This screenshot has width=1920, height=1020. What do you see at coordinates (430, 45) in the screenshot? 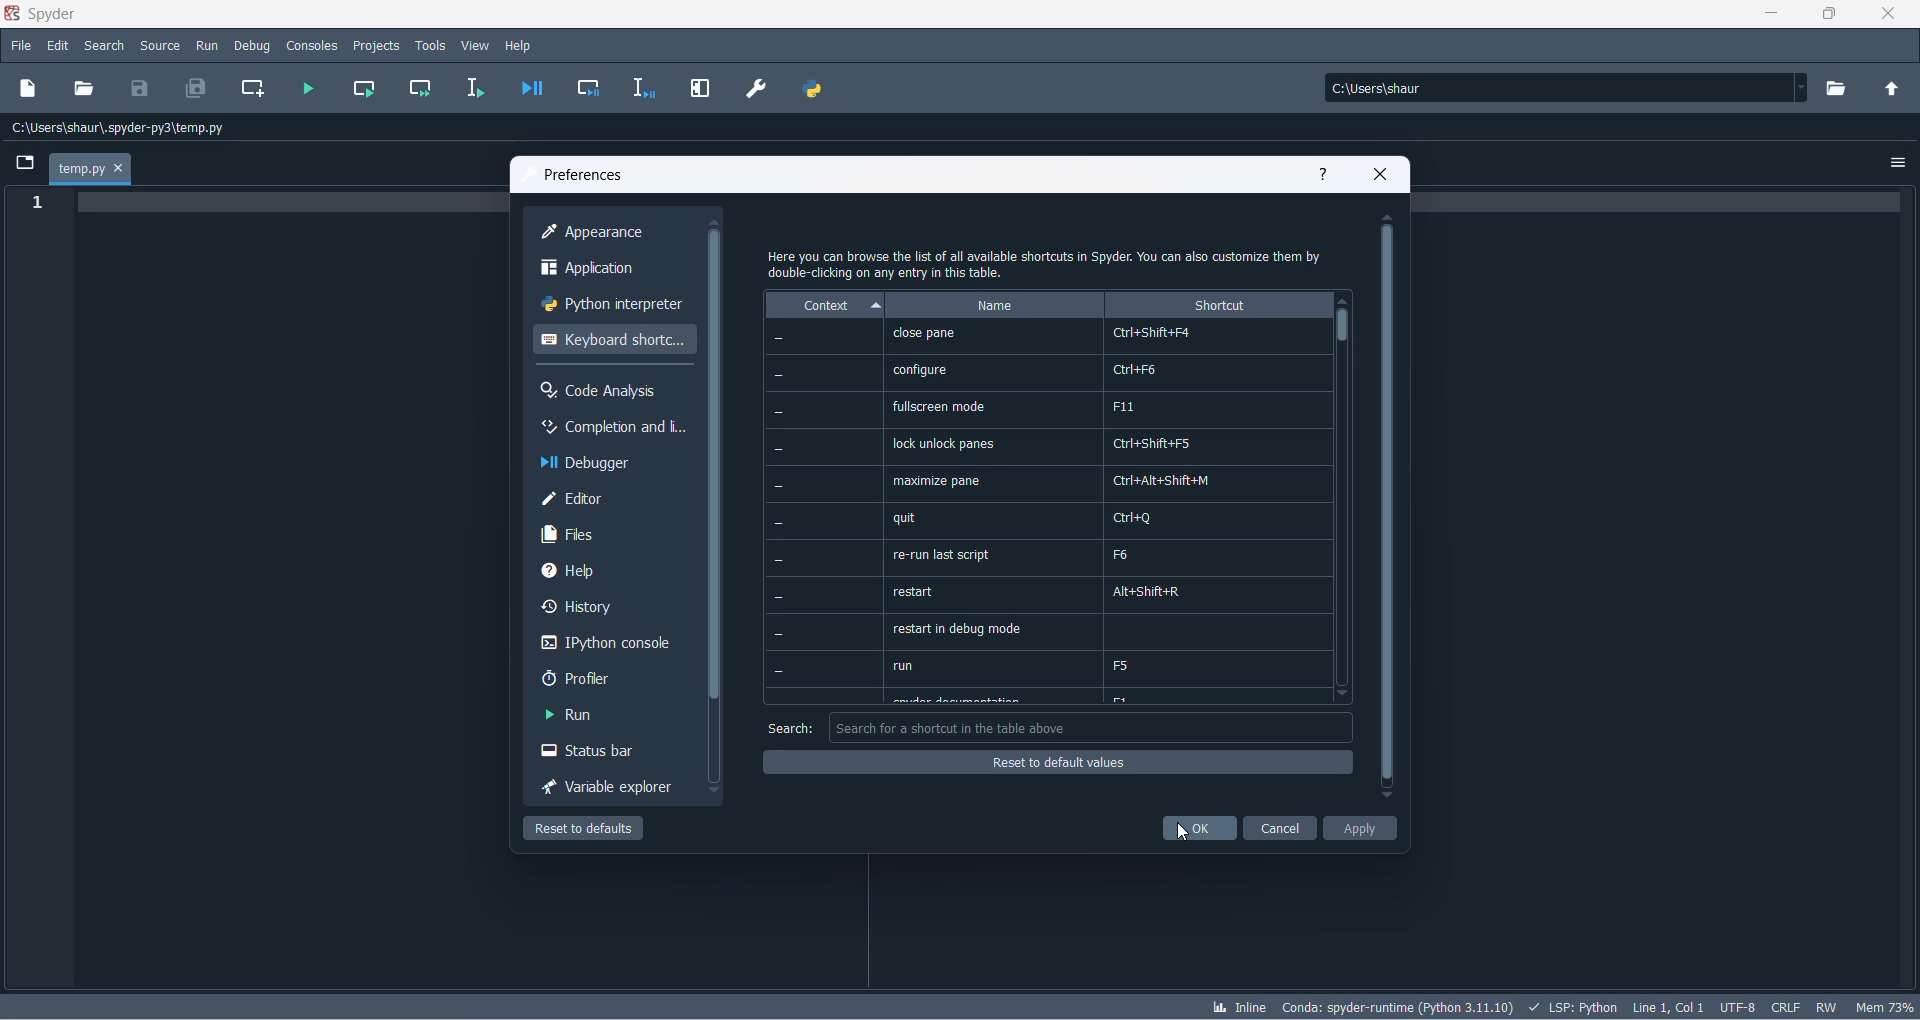
I see `tools` at bounding box center [430, 45].